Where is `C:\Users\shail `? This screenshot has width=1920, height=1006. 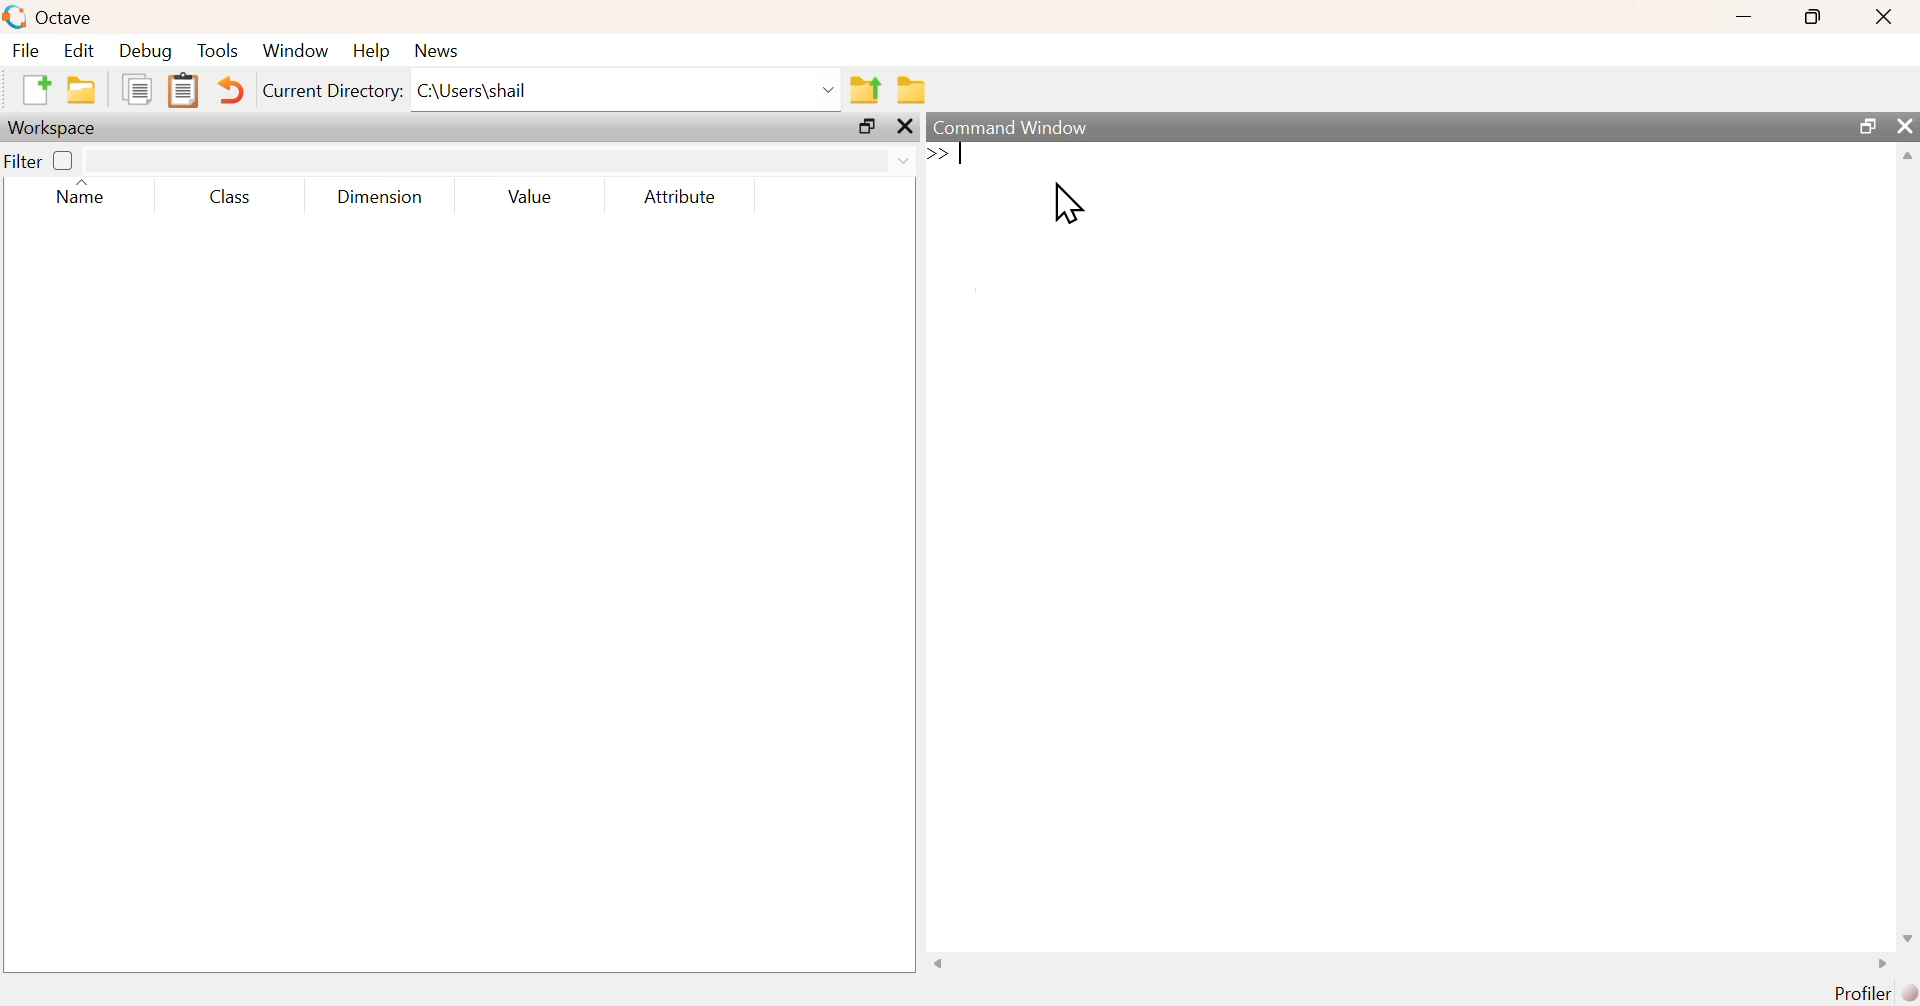 C:\Users\shail  is located at coordinates (627, 94).